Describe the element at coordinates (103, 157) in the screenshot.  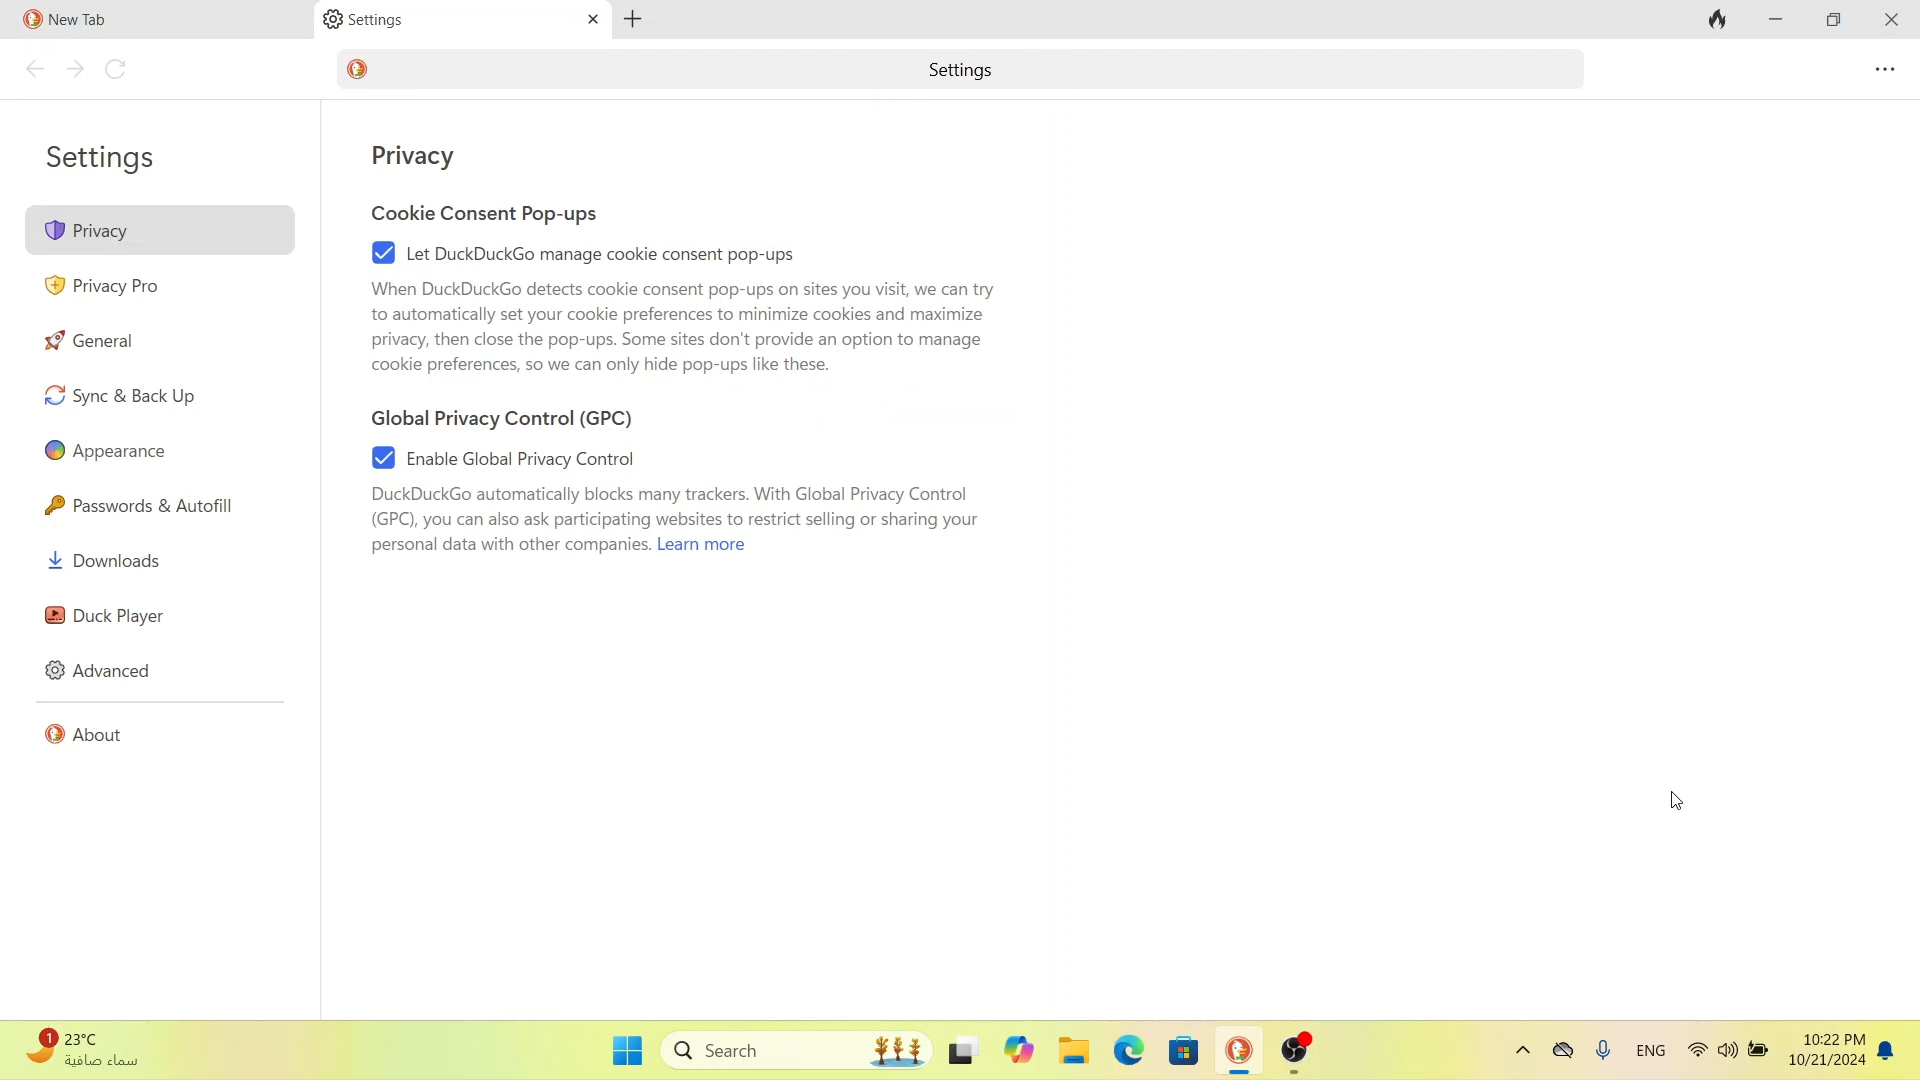
I see `settings` at that location.